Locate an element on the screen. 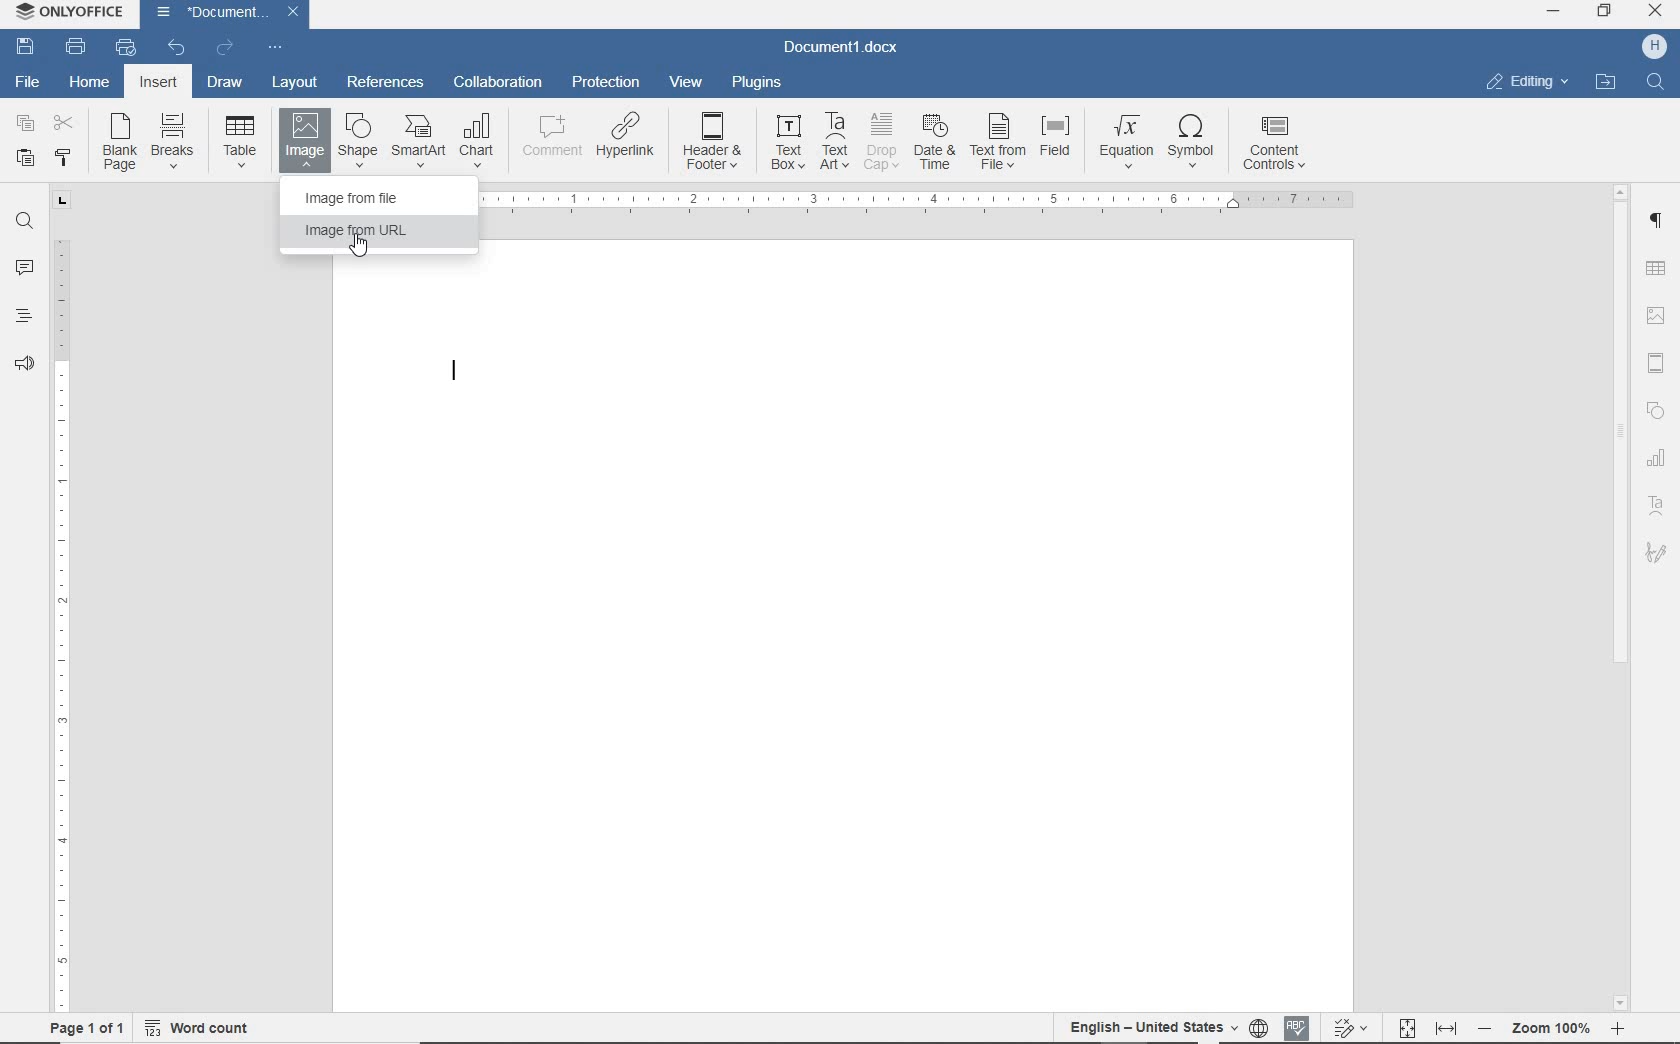 Image resolution: width=1680 pixels, height=1044 pixels. Pointer is located at coordinates (374, 254).